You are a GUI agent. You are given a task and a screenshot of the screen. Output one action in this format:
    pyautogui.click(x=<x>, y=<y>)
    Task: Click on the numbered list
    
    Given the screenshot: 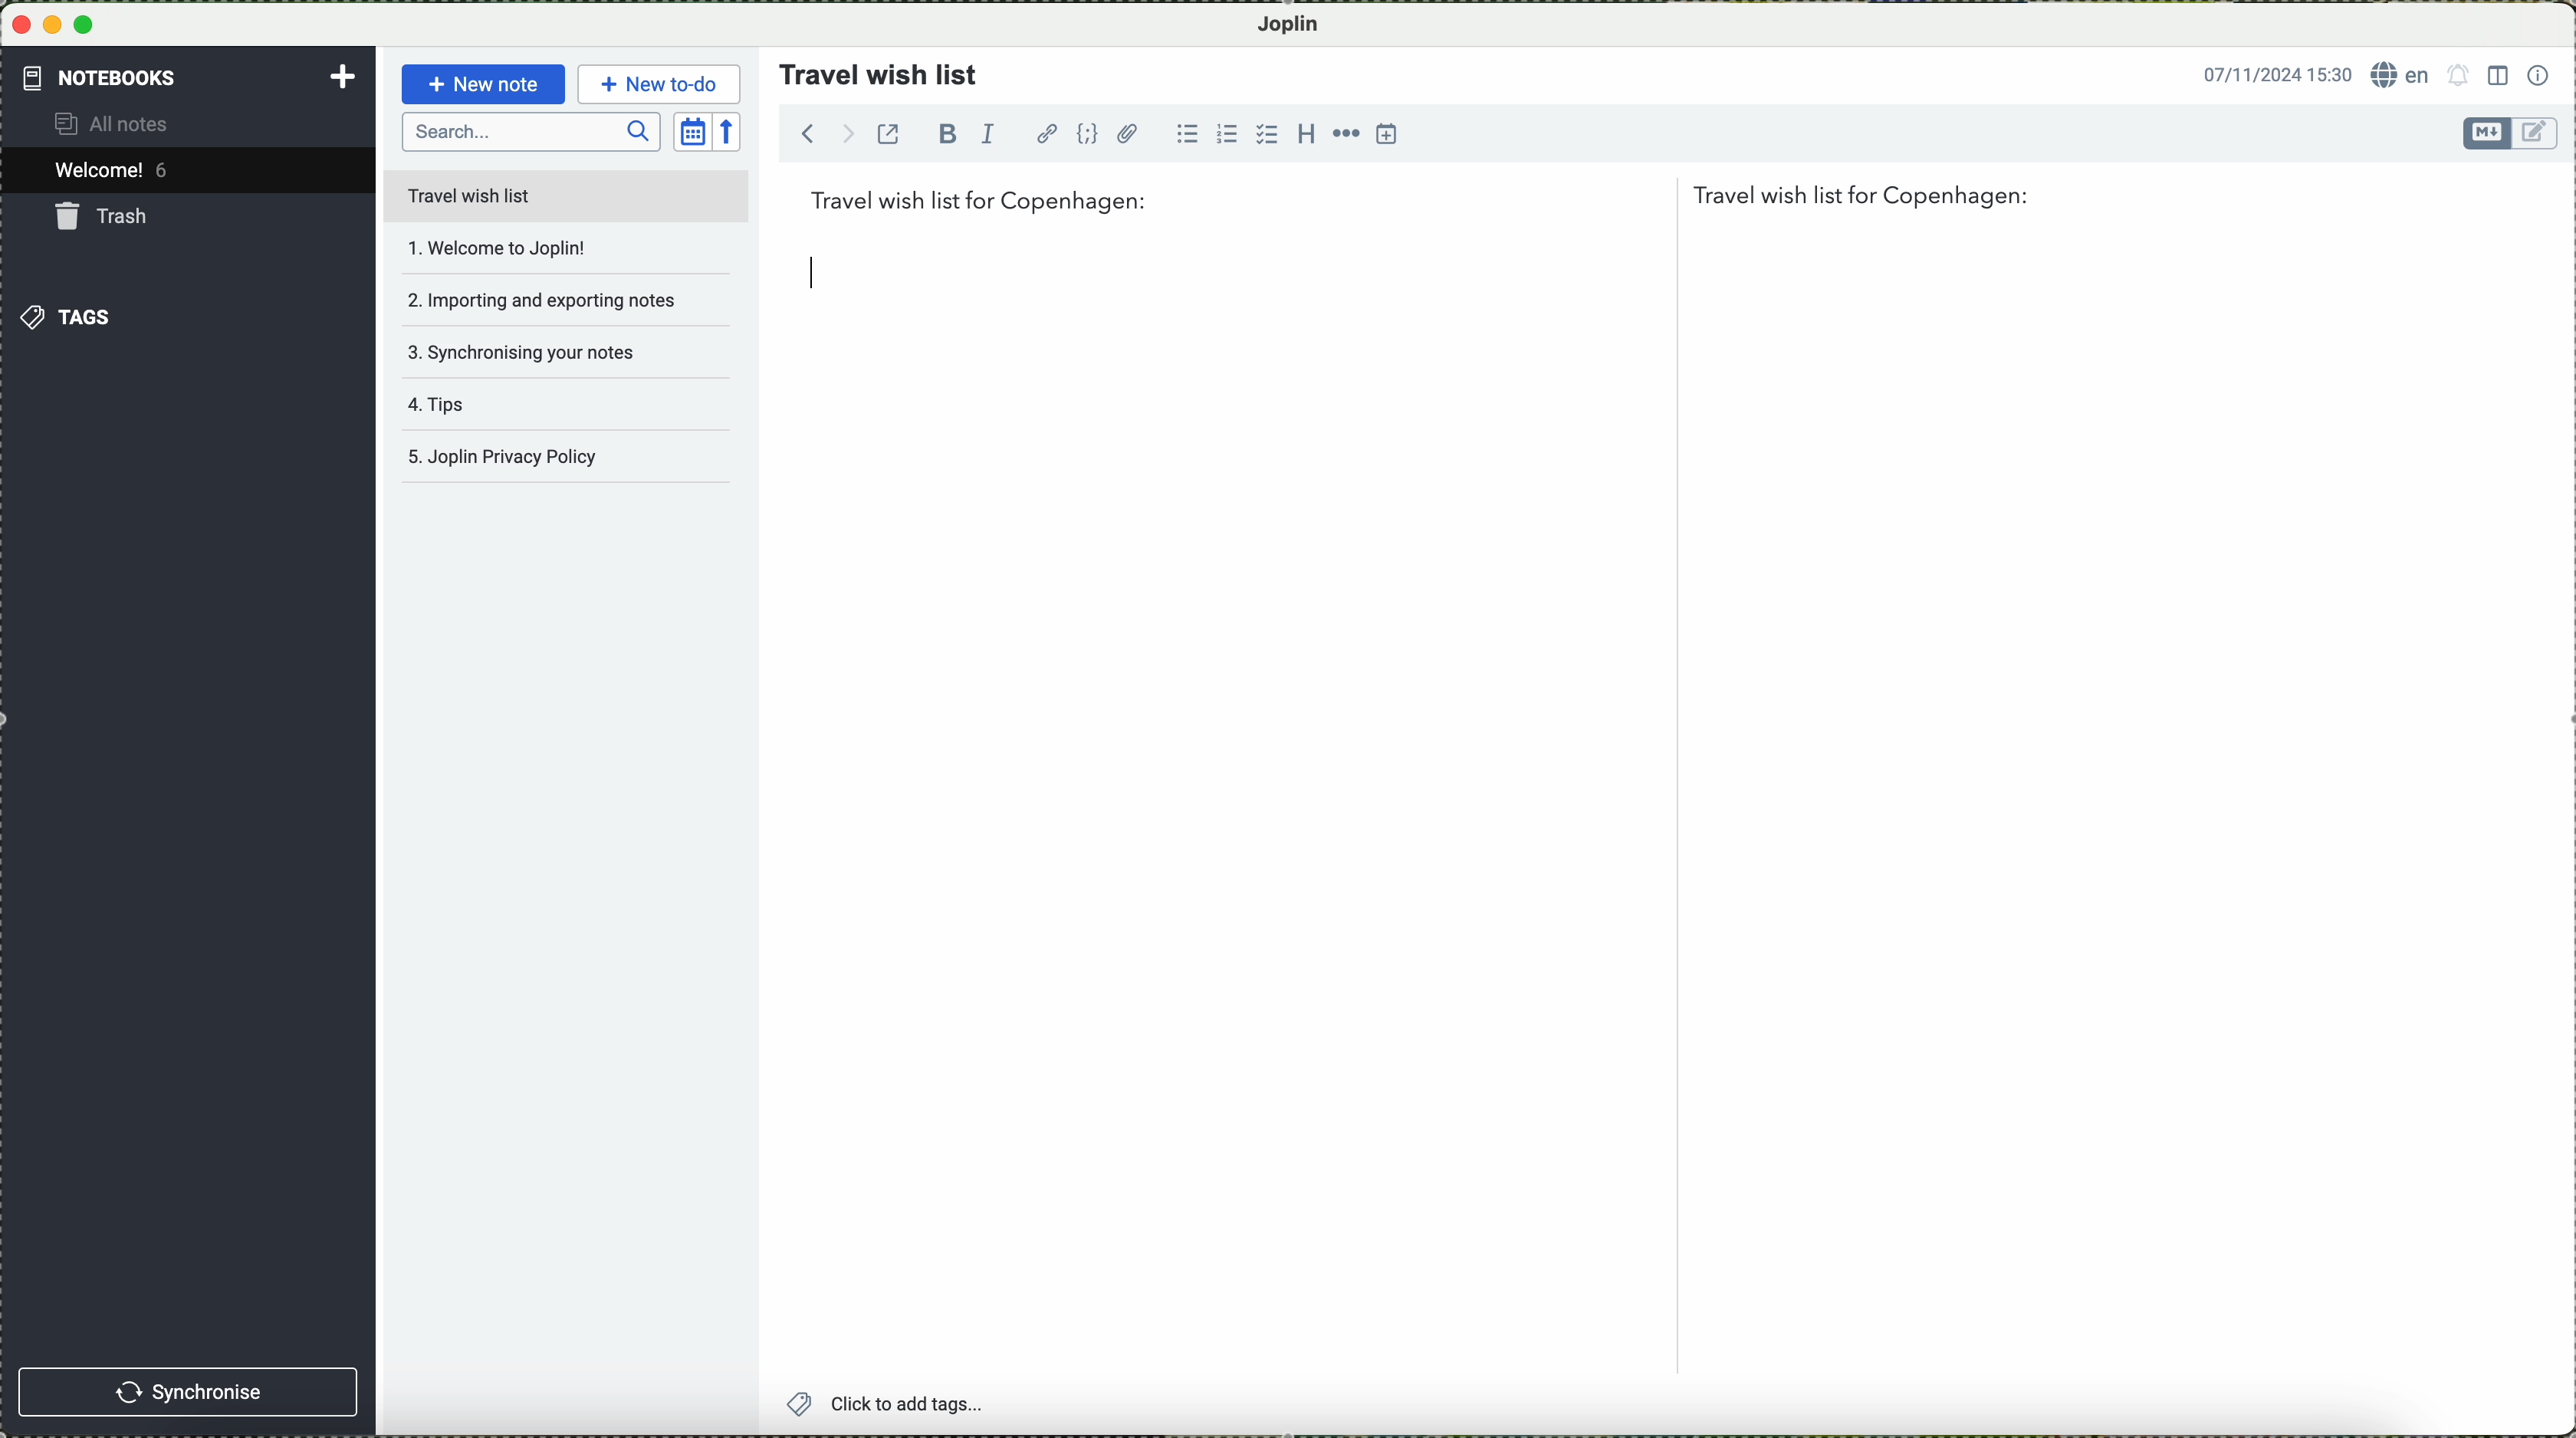 What is the action you would take?
    pyautogui.click(x=1226, y=133)
    